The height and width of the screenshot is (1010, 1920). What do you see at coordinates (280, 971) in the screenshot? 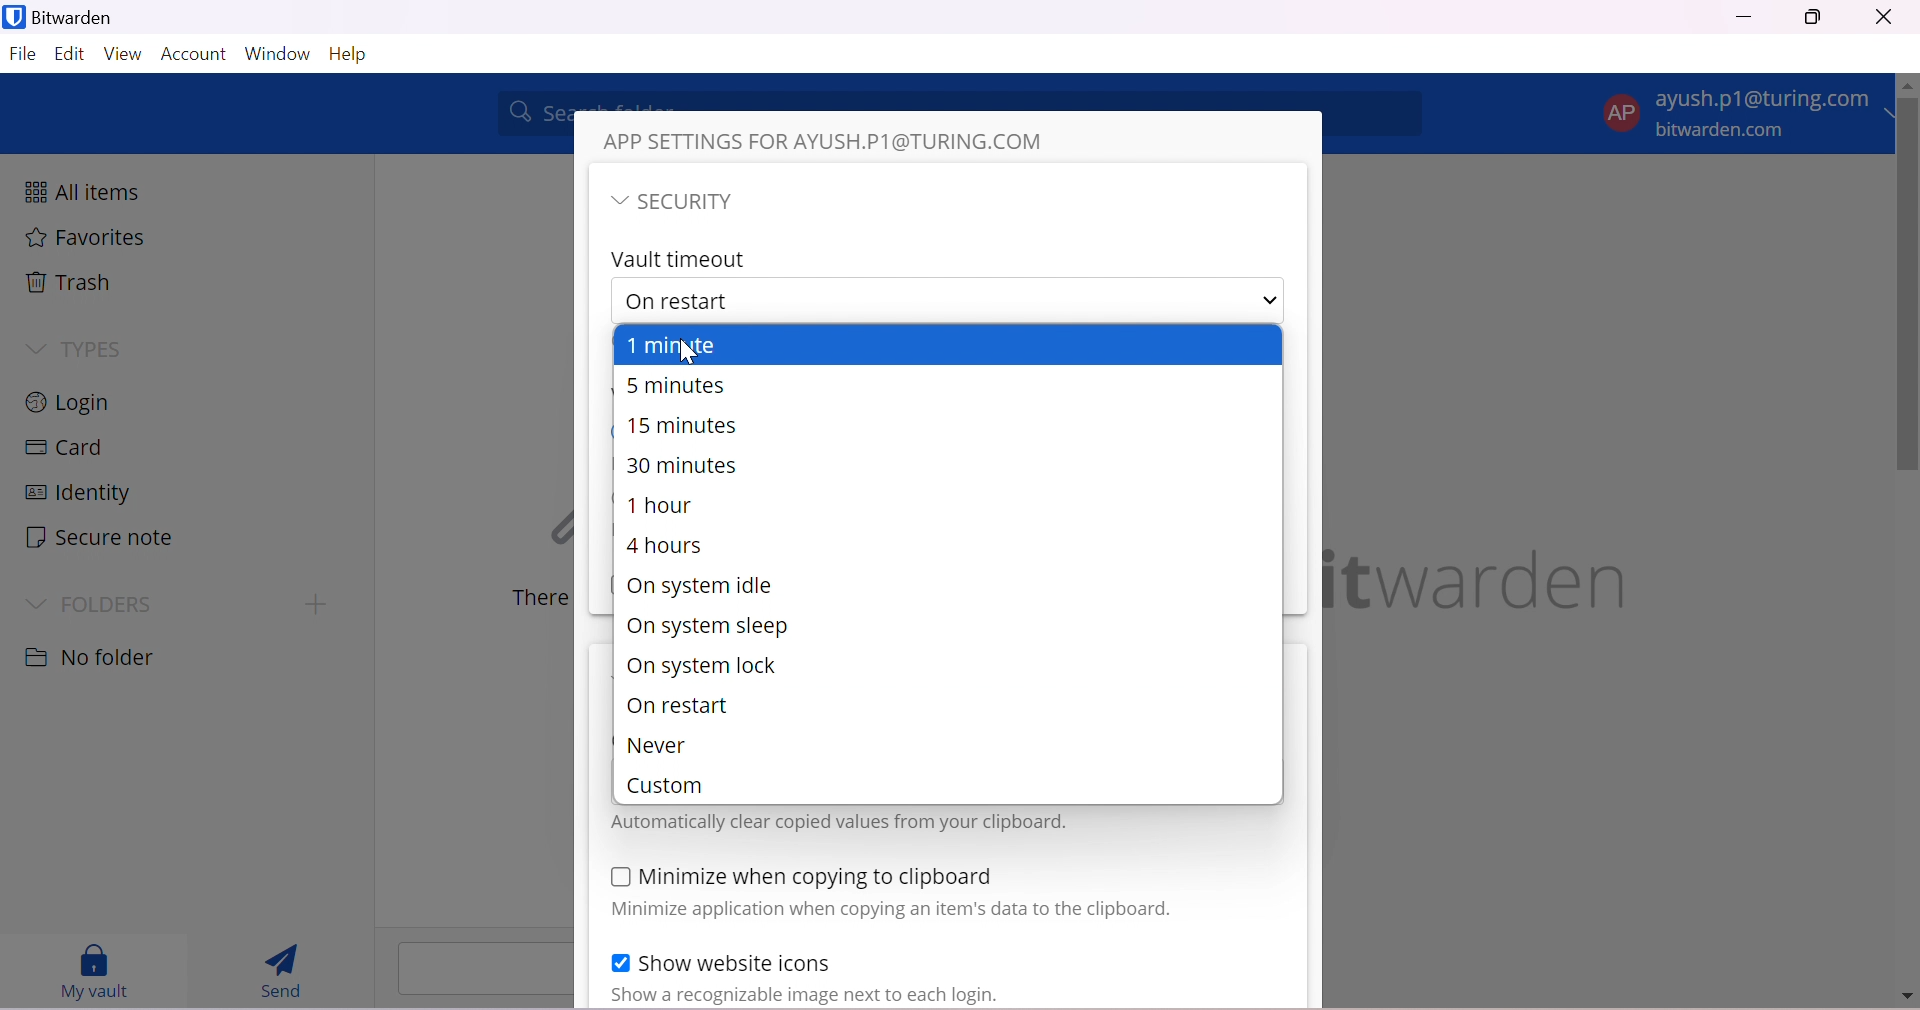
I see `Send` at bounding box center [280, 971].